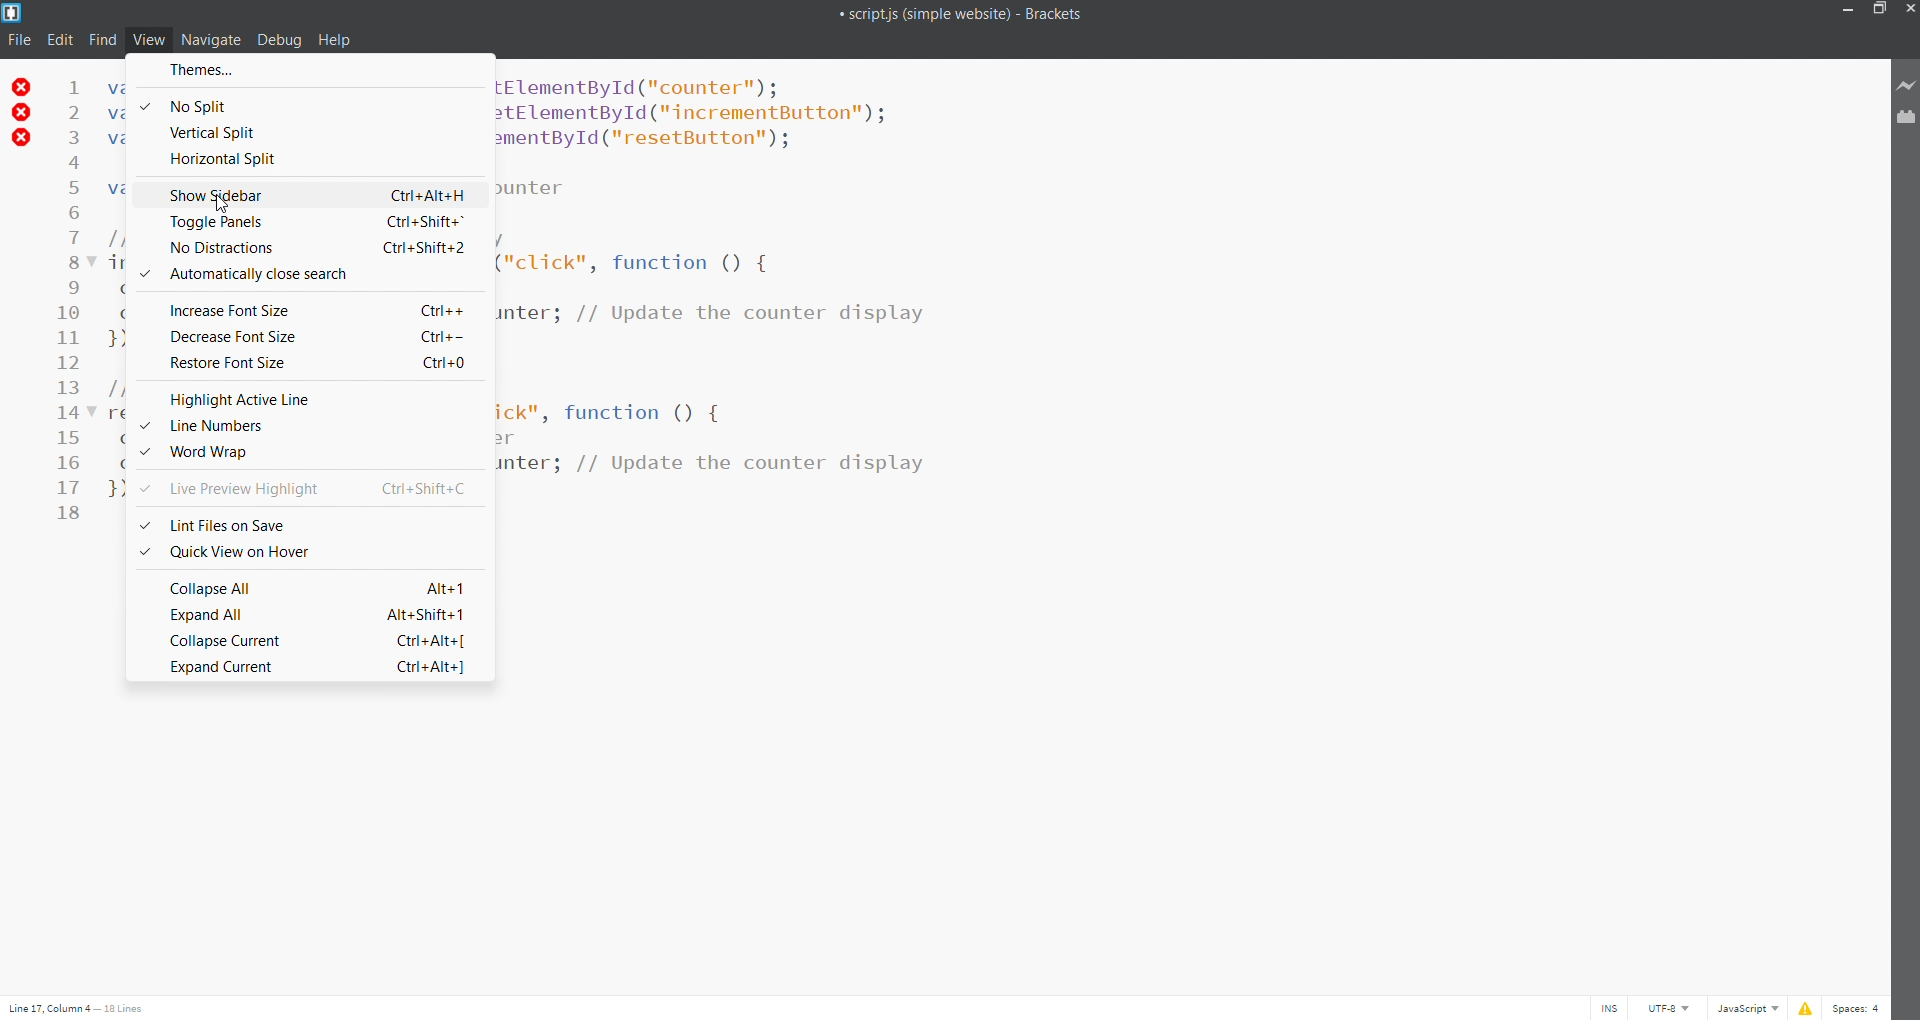 This screenshot has width=1920, height=1020. I want to click on live preview, so click(1907, 86).